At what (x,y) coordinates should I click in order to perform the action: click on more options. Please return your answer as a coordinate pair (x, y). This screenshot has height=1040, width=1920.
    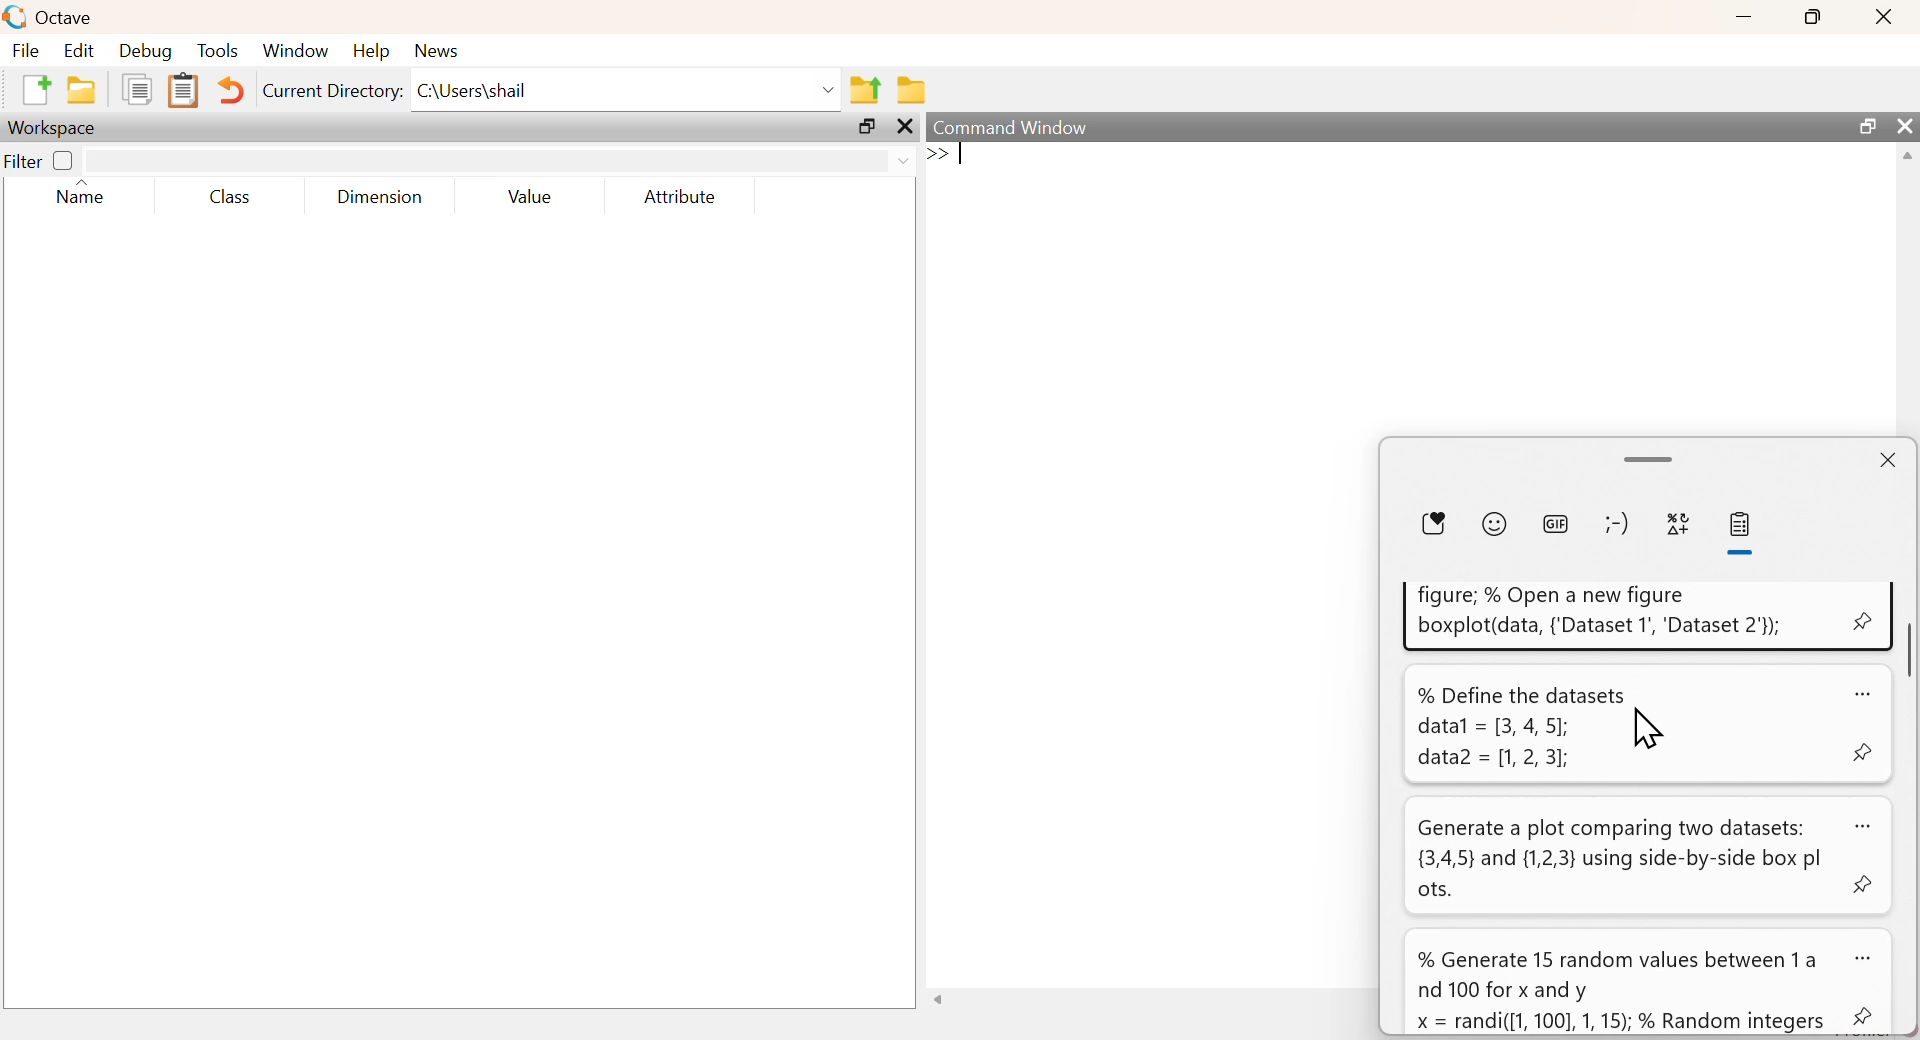
    Looking at the image, I should click on (1869, 958).